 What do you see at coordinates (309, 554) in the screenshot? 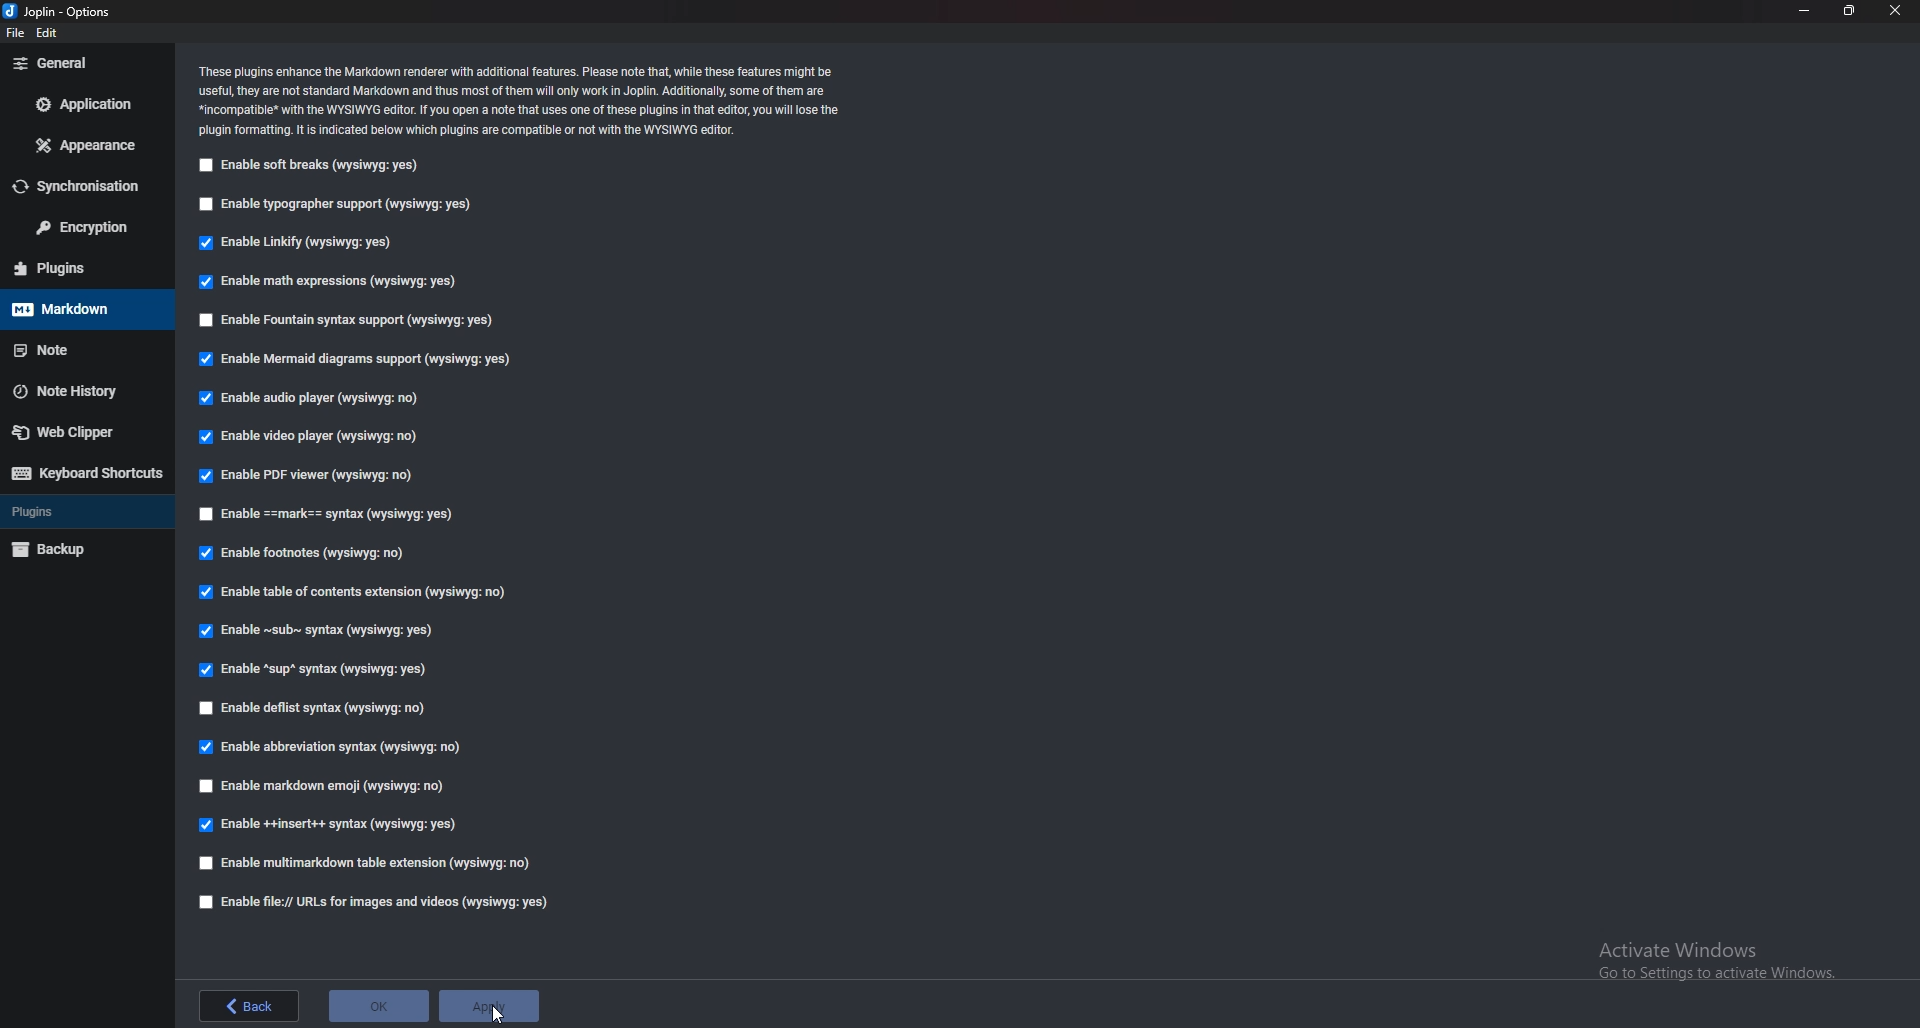
I see `Enable footnotes` at bounding box center [309, 554].